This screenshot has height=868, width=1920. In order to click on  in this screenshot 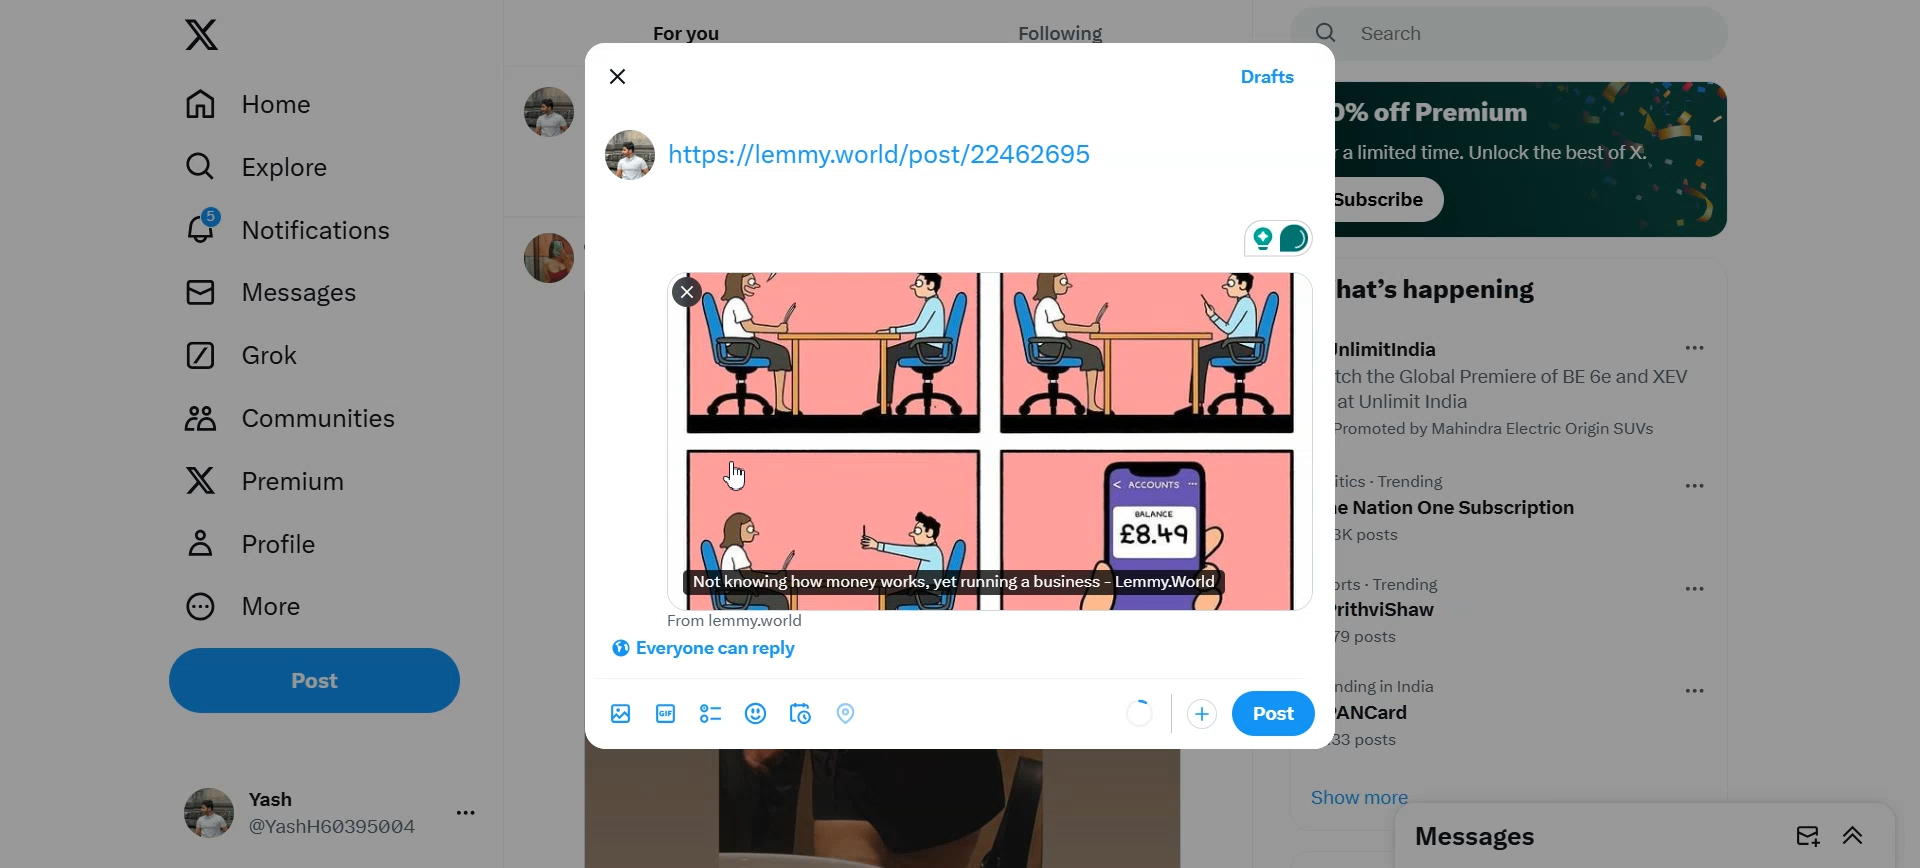, I will do `click(523, 1119)`.